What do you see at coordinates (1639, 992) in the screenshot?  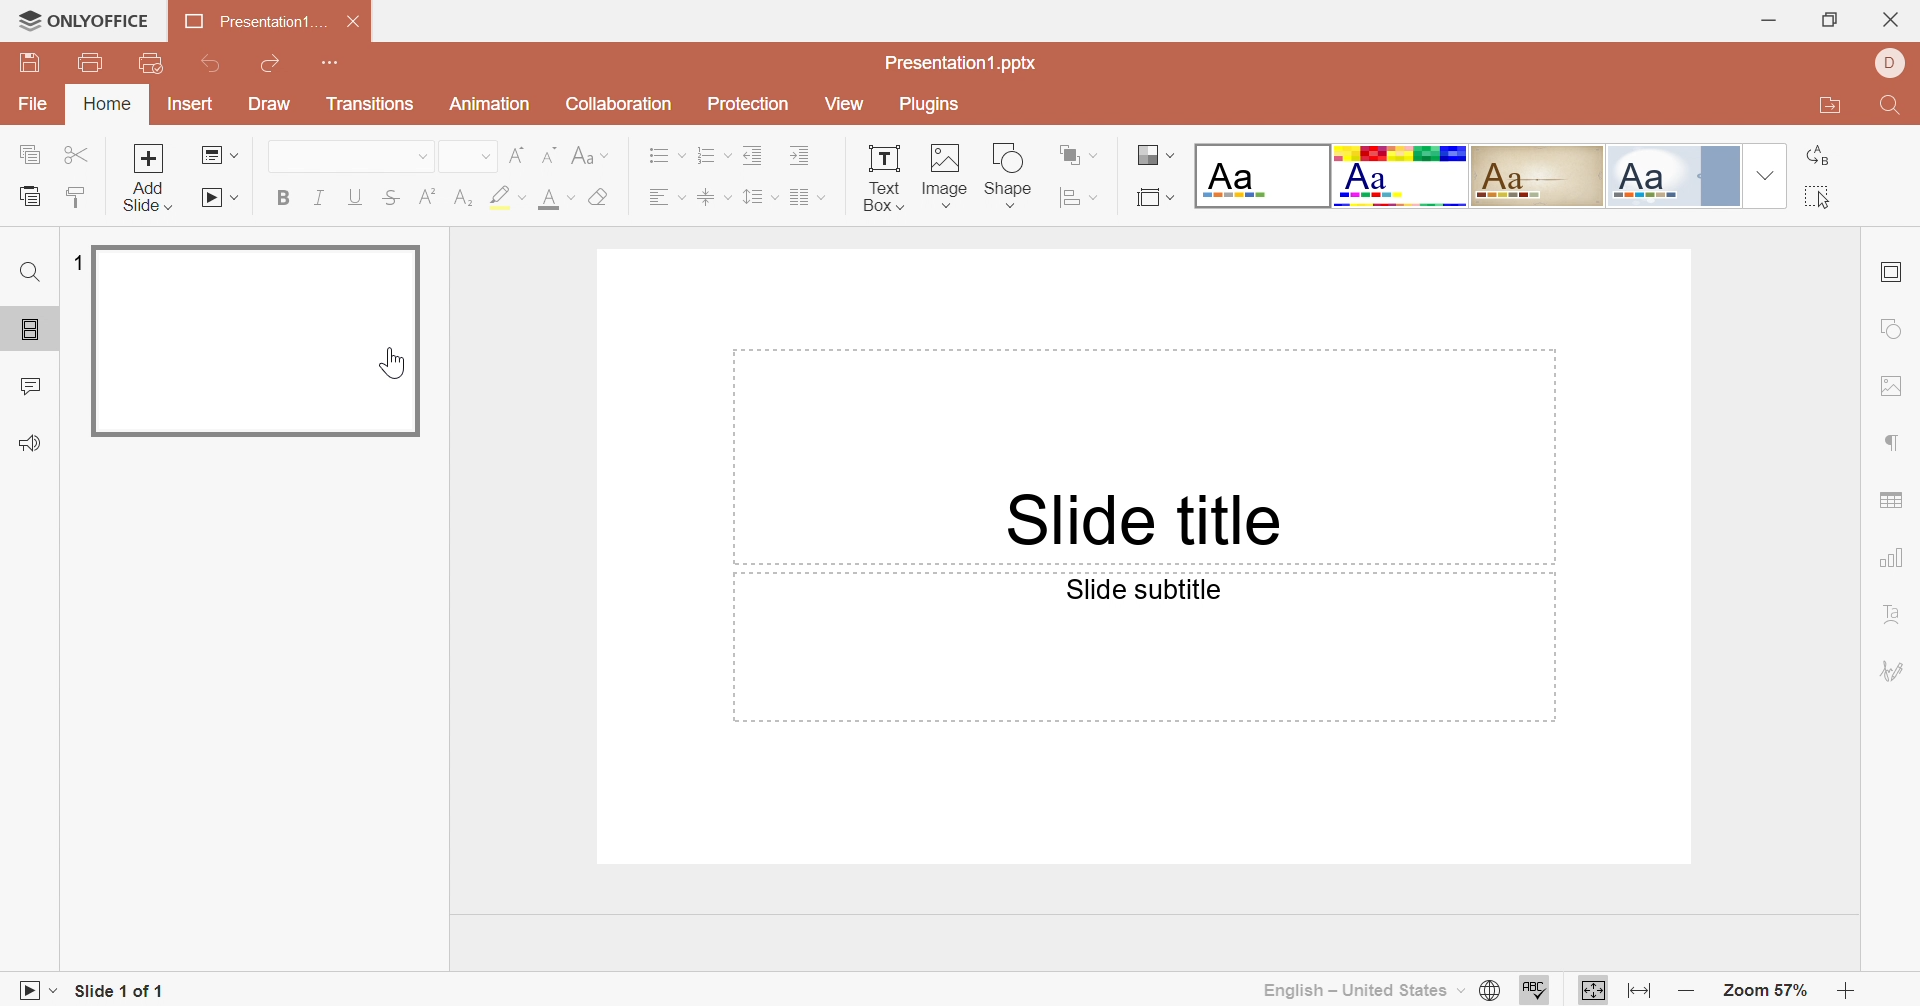 I see `Fit to width` at bounding box center [1639, 992].